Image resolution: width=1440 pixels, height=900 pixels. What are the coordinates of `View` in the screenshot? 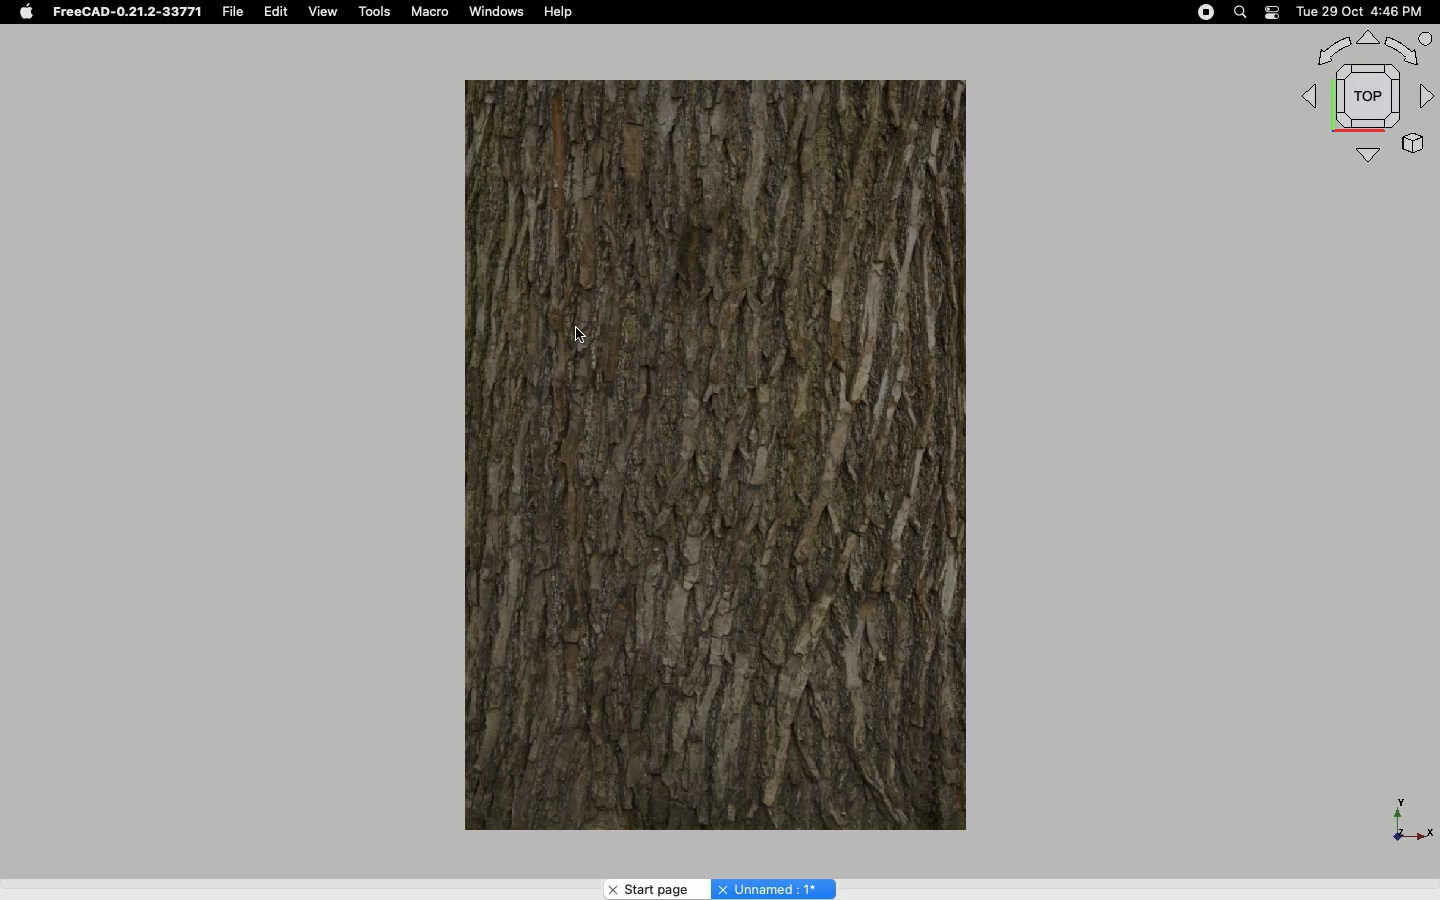 It's located at (323, 12).